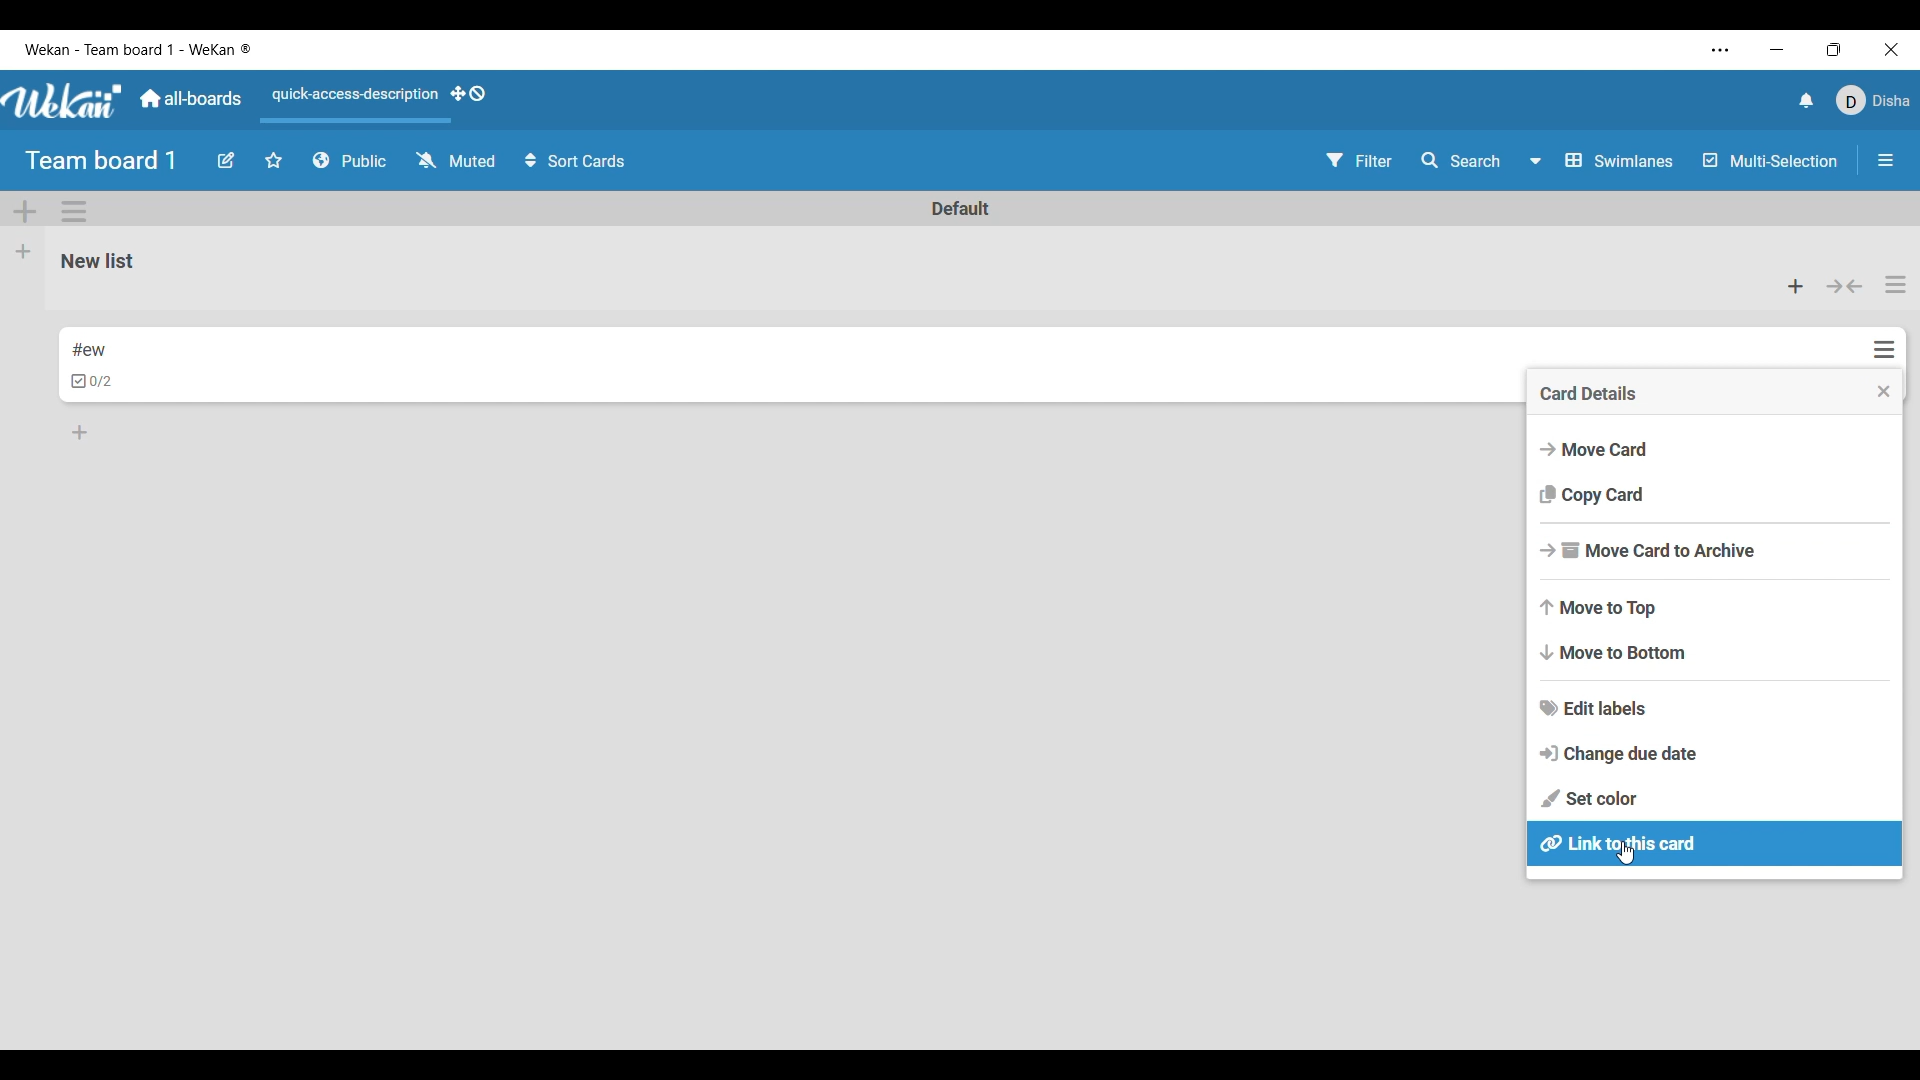 The image size is (1920, 1080). Describe the element at coordinates (274, 160) in the screenshot. I see `Star board` at that location.